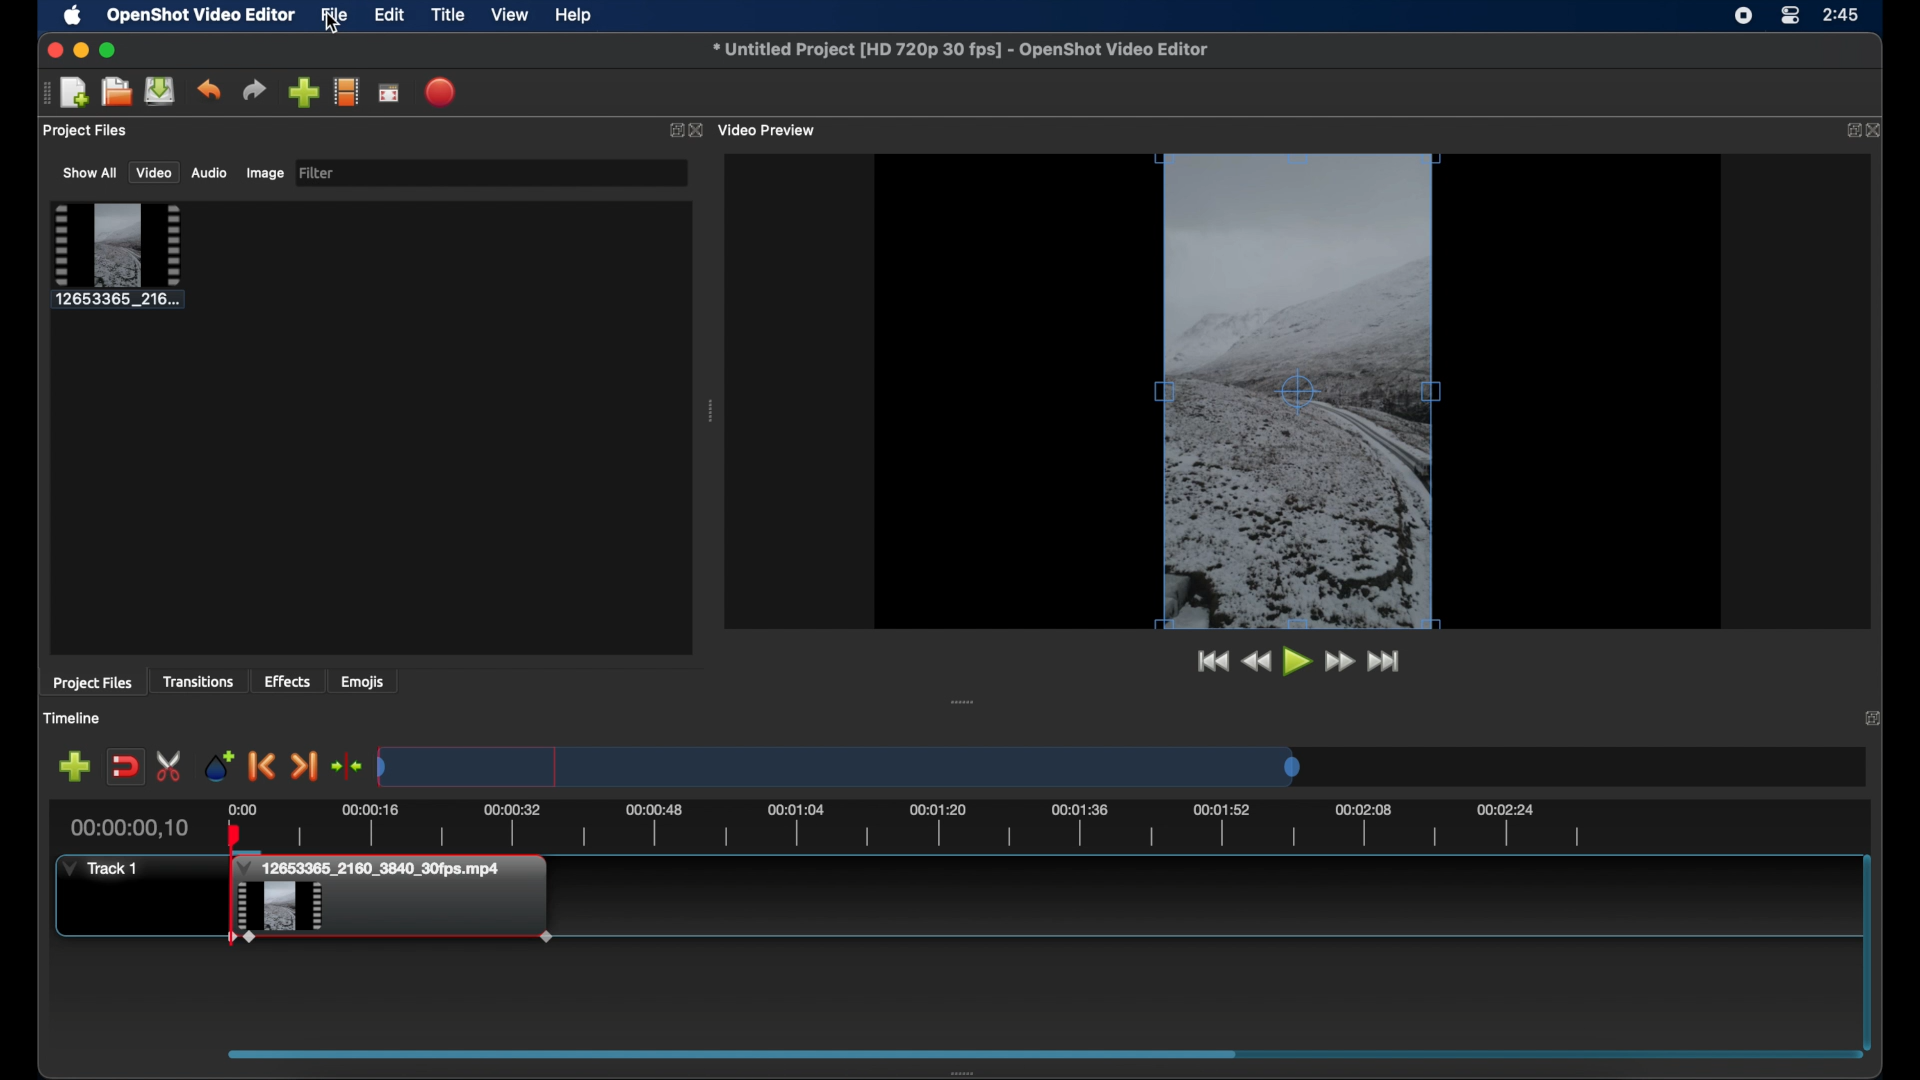 This screenshot has width=1920, height=1080. I want to click on enable razor, so click(171, 765).